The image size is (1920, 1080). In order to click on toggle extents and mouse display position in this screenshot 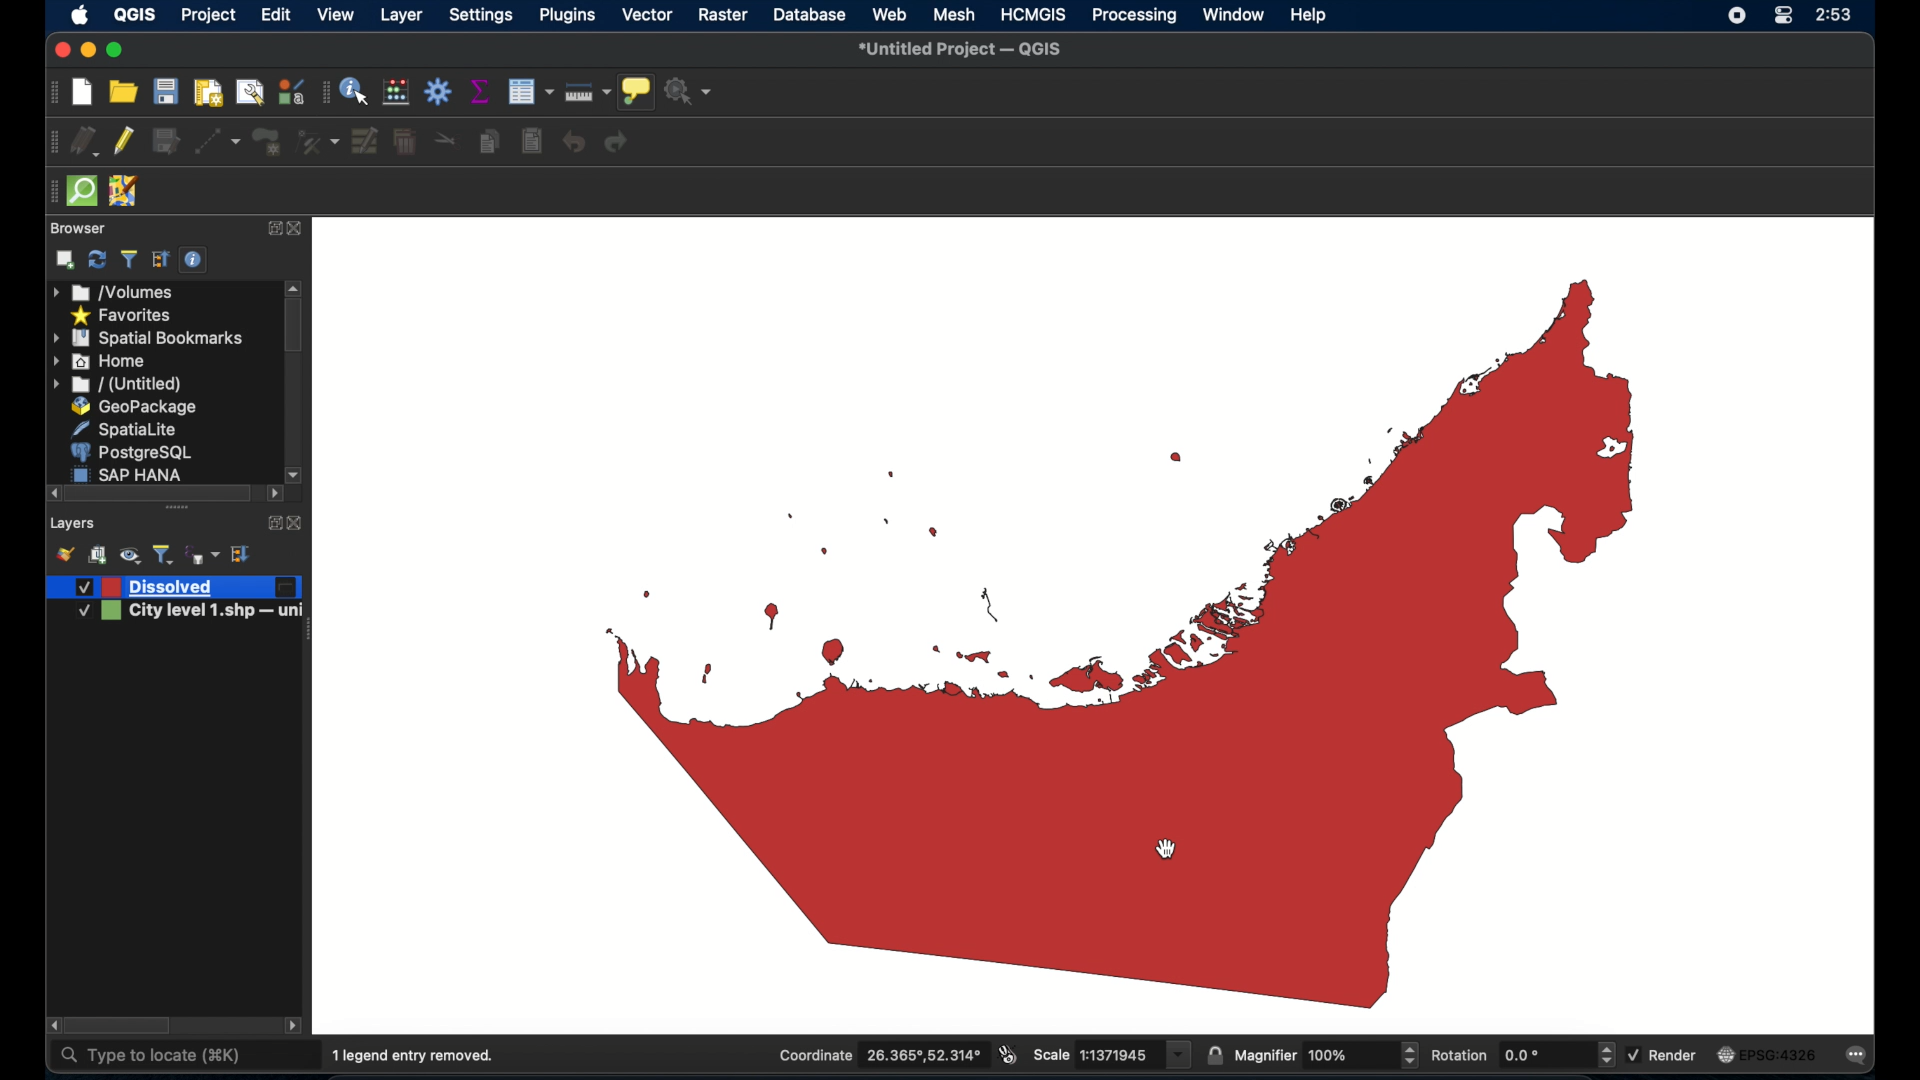, I will do `click(1008, 1054)`.